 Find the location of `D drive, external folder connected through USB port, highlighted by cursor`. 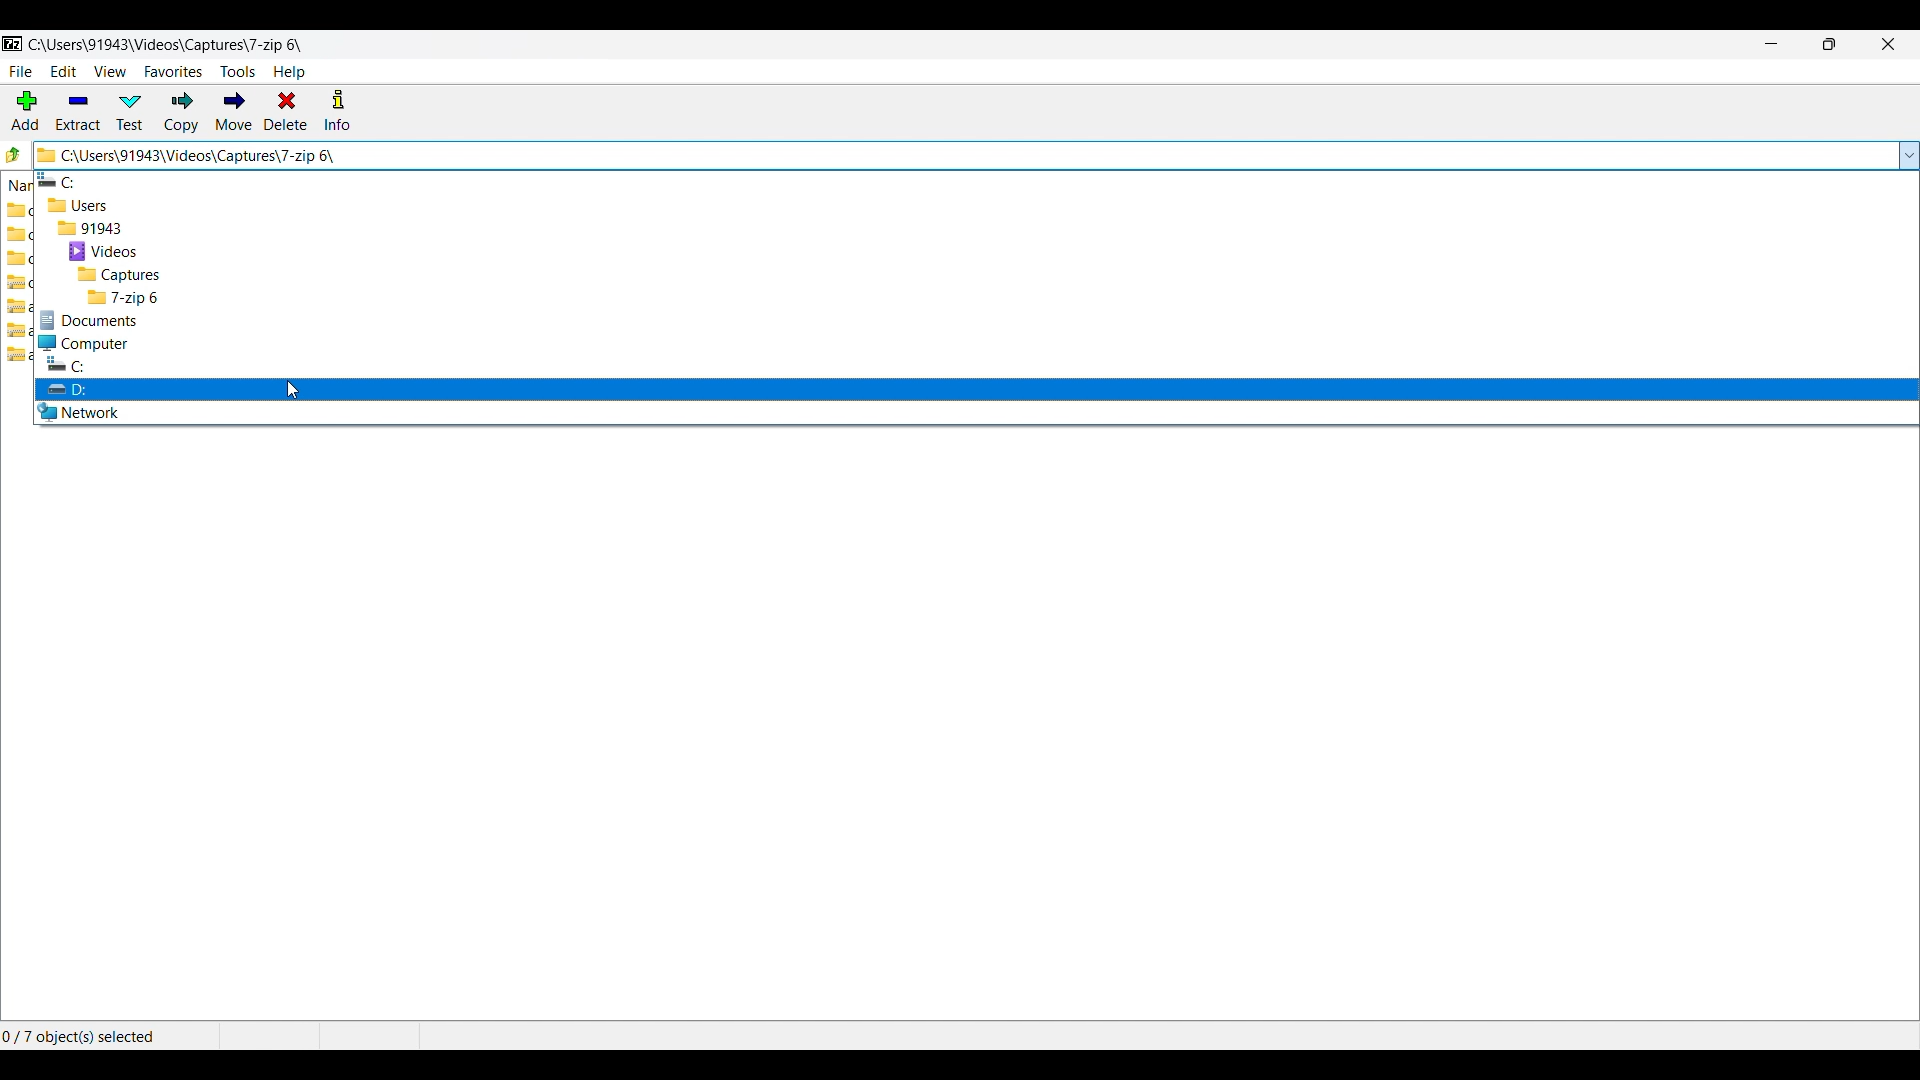

D drive, external folder connected through USB port, highlighted by cursor is located at coordinates (976, 388).